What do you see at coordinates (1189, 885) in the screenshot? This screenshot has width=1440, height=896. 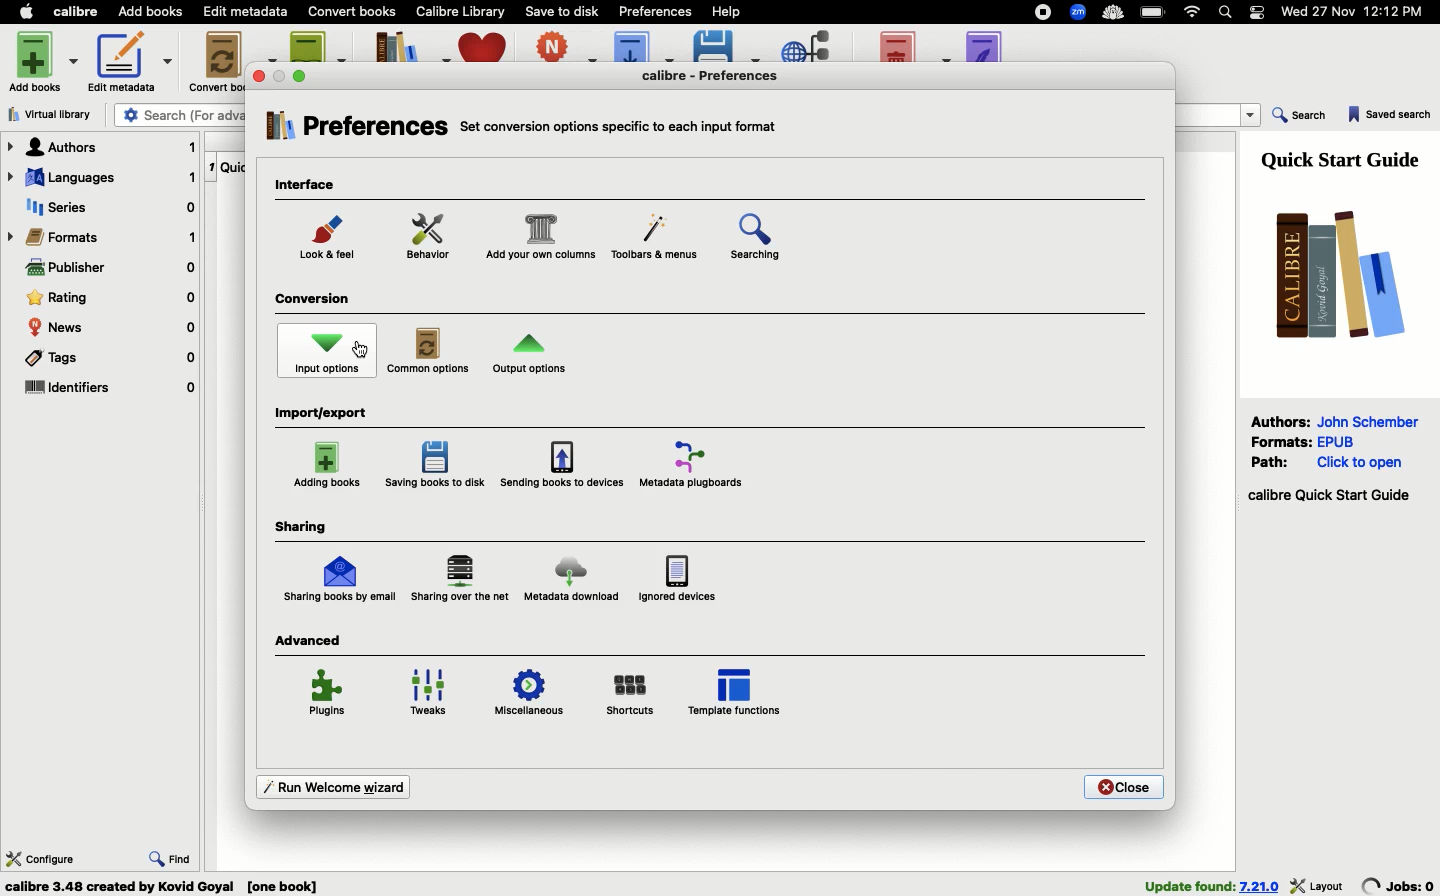 I see `found` at bounding box center [1189, 885].